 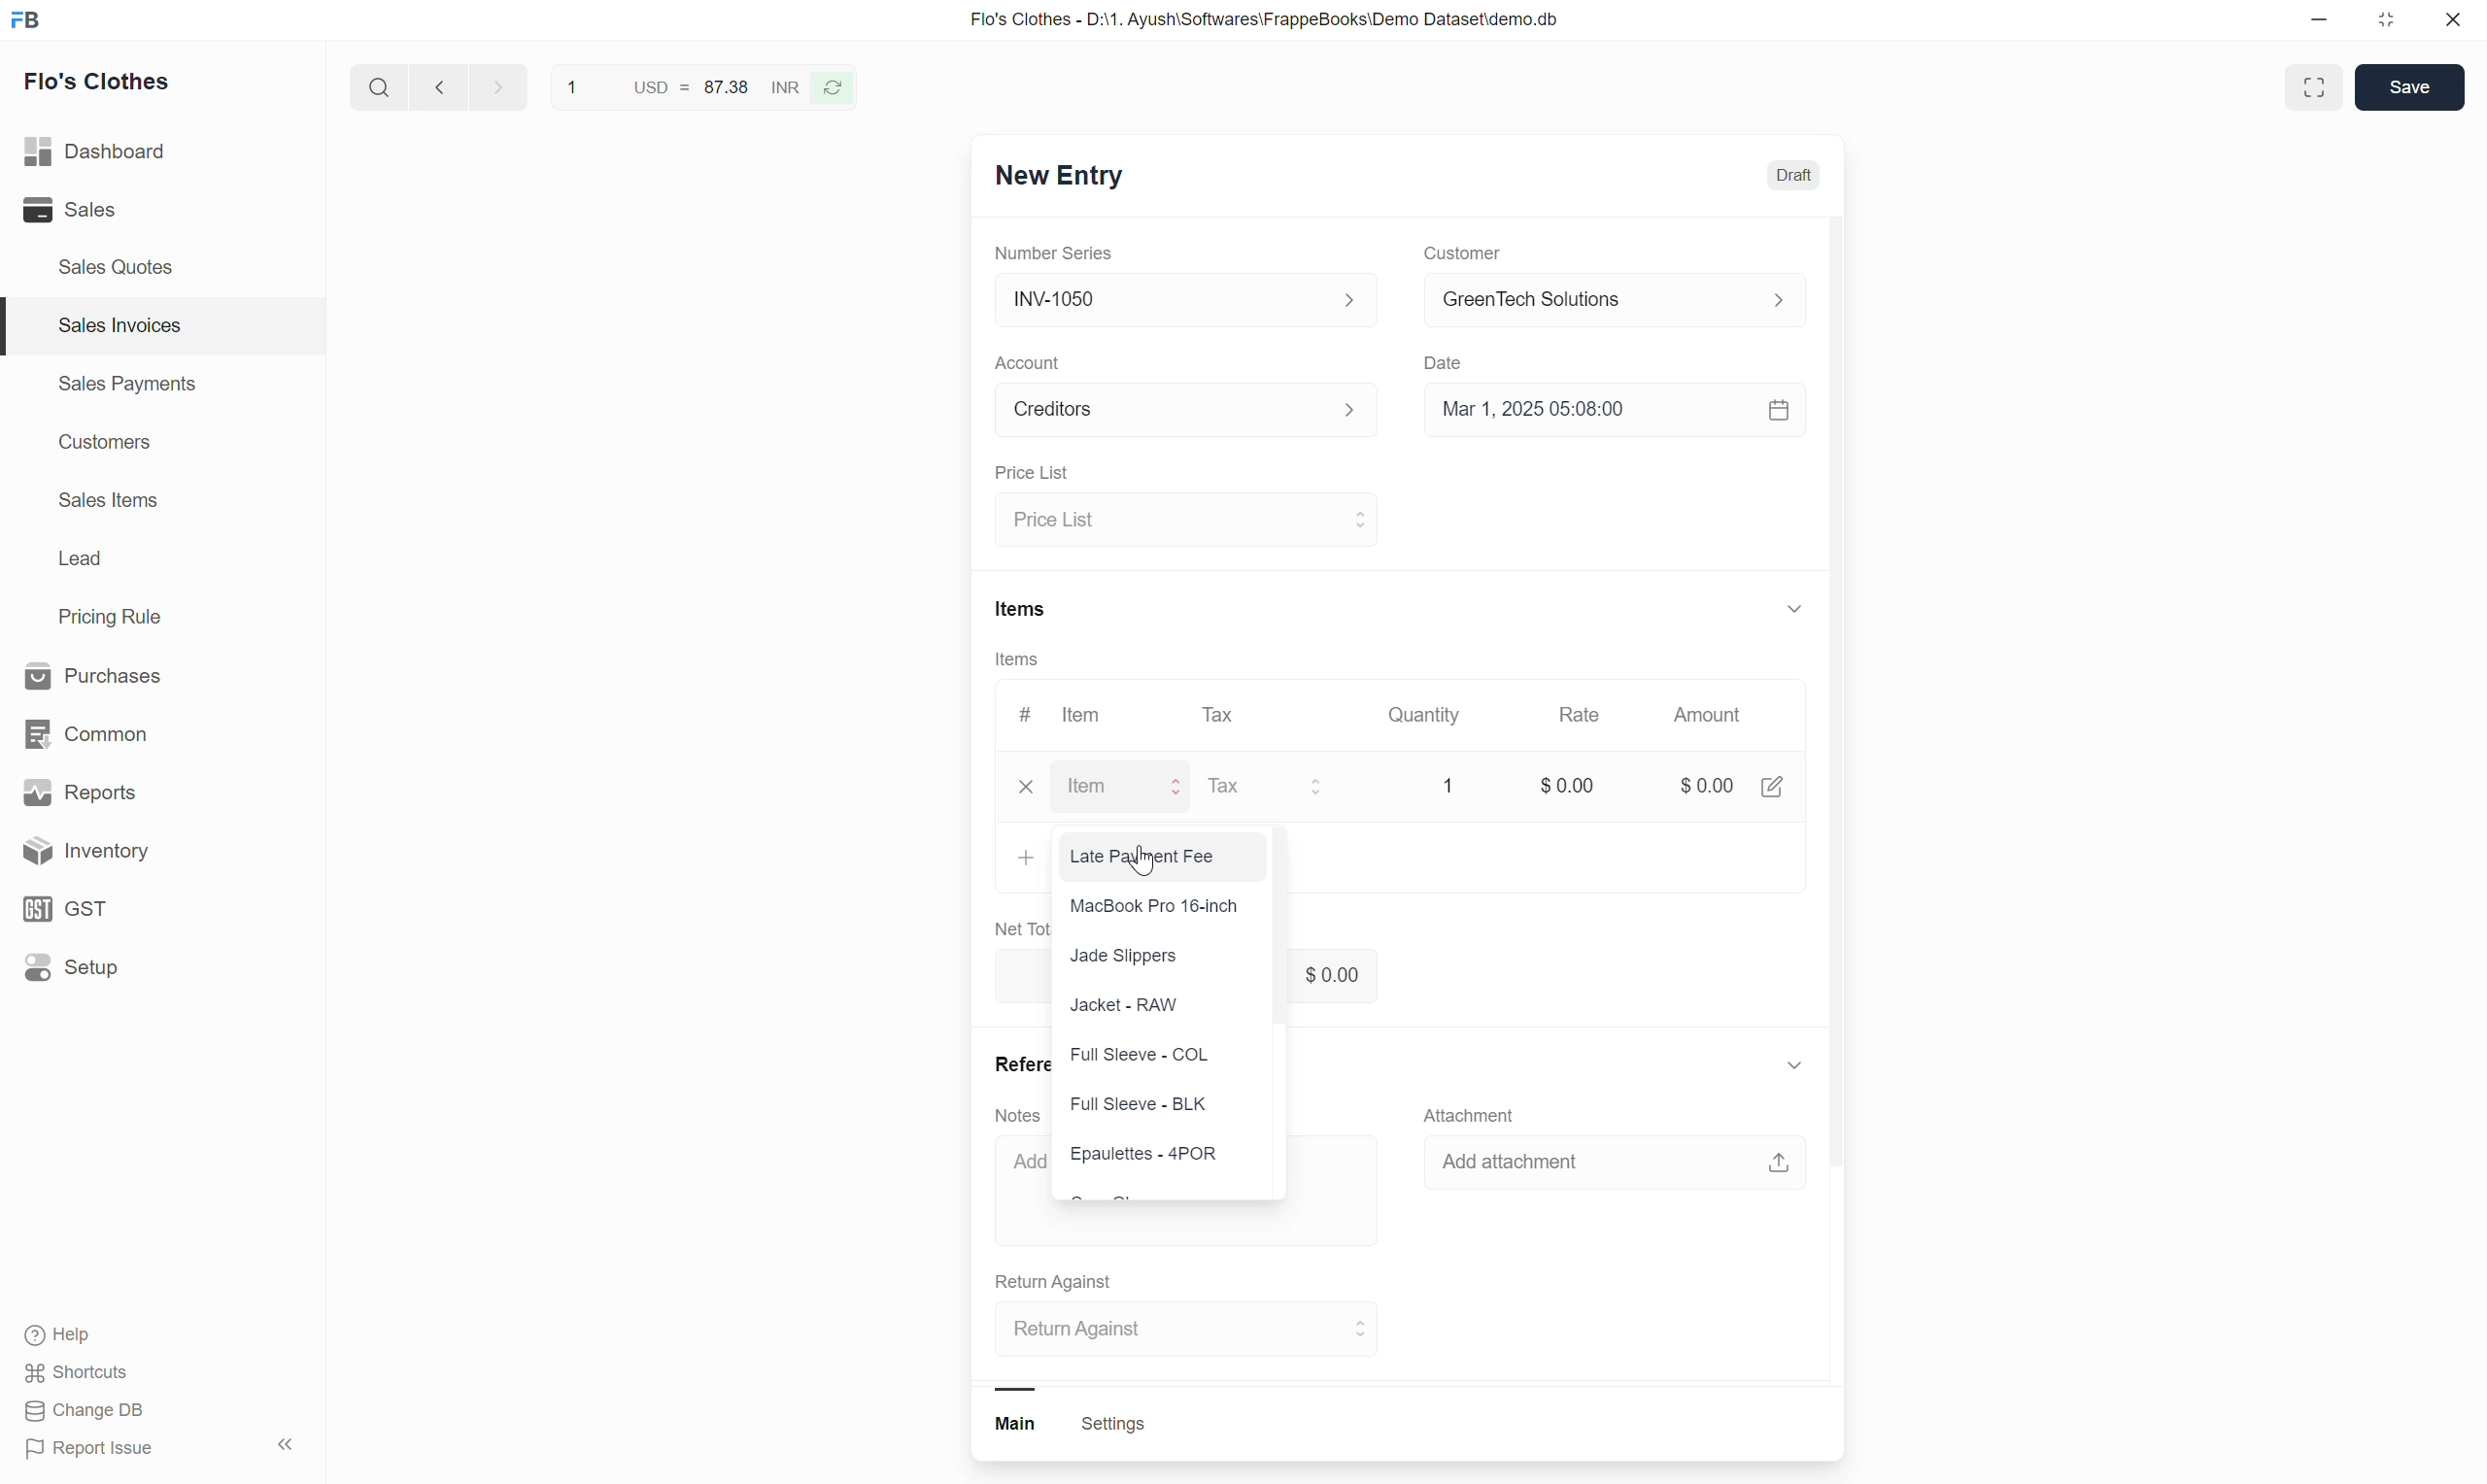 What do you see at coordinates (105, 1334) in the screenshot?
I see `Help` at bounding box center [105, 1334].